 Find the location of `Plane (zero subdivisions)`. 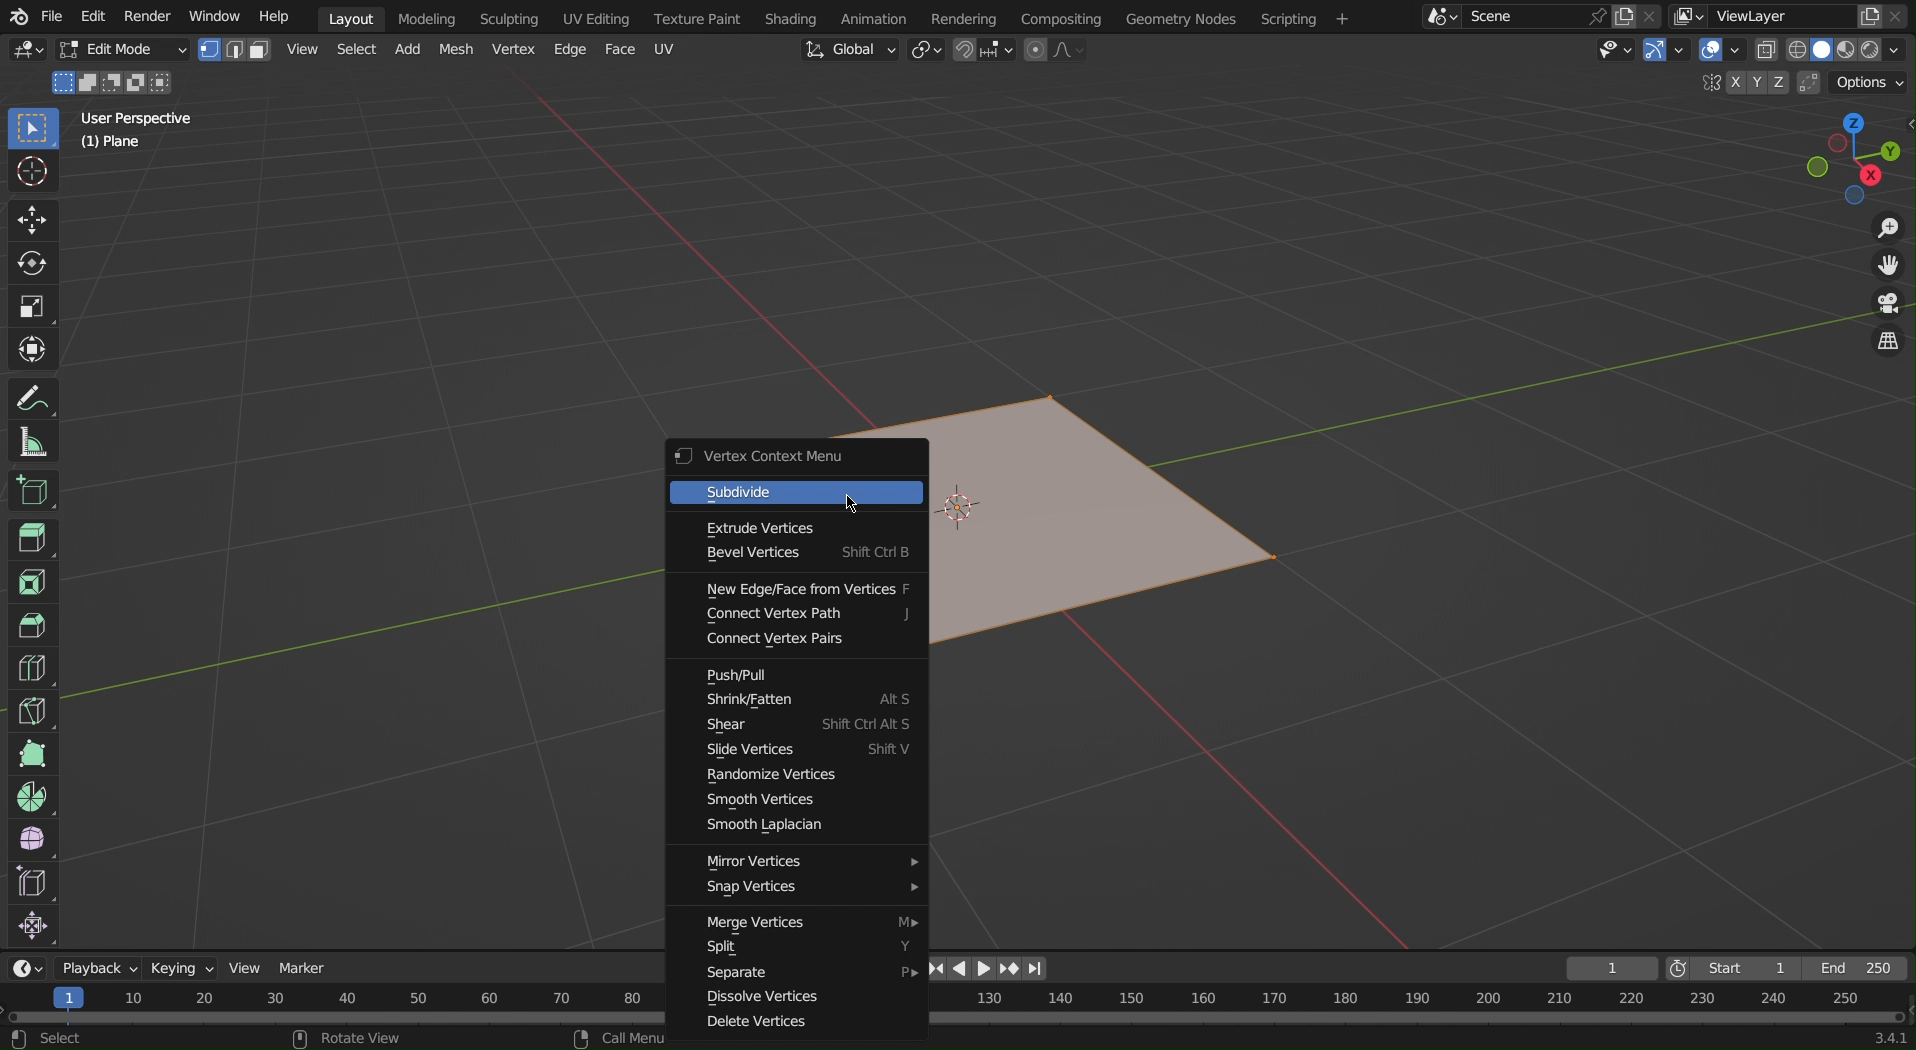

Plane (zero subdivisions) is located at coordinates (1113, 535).